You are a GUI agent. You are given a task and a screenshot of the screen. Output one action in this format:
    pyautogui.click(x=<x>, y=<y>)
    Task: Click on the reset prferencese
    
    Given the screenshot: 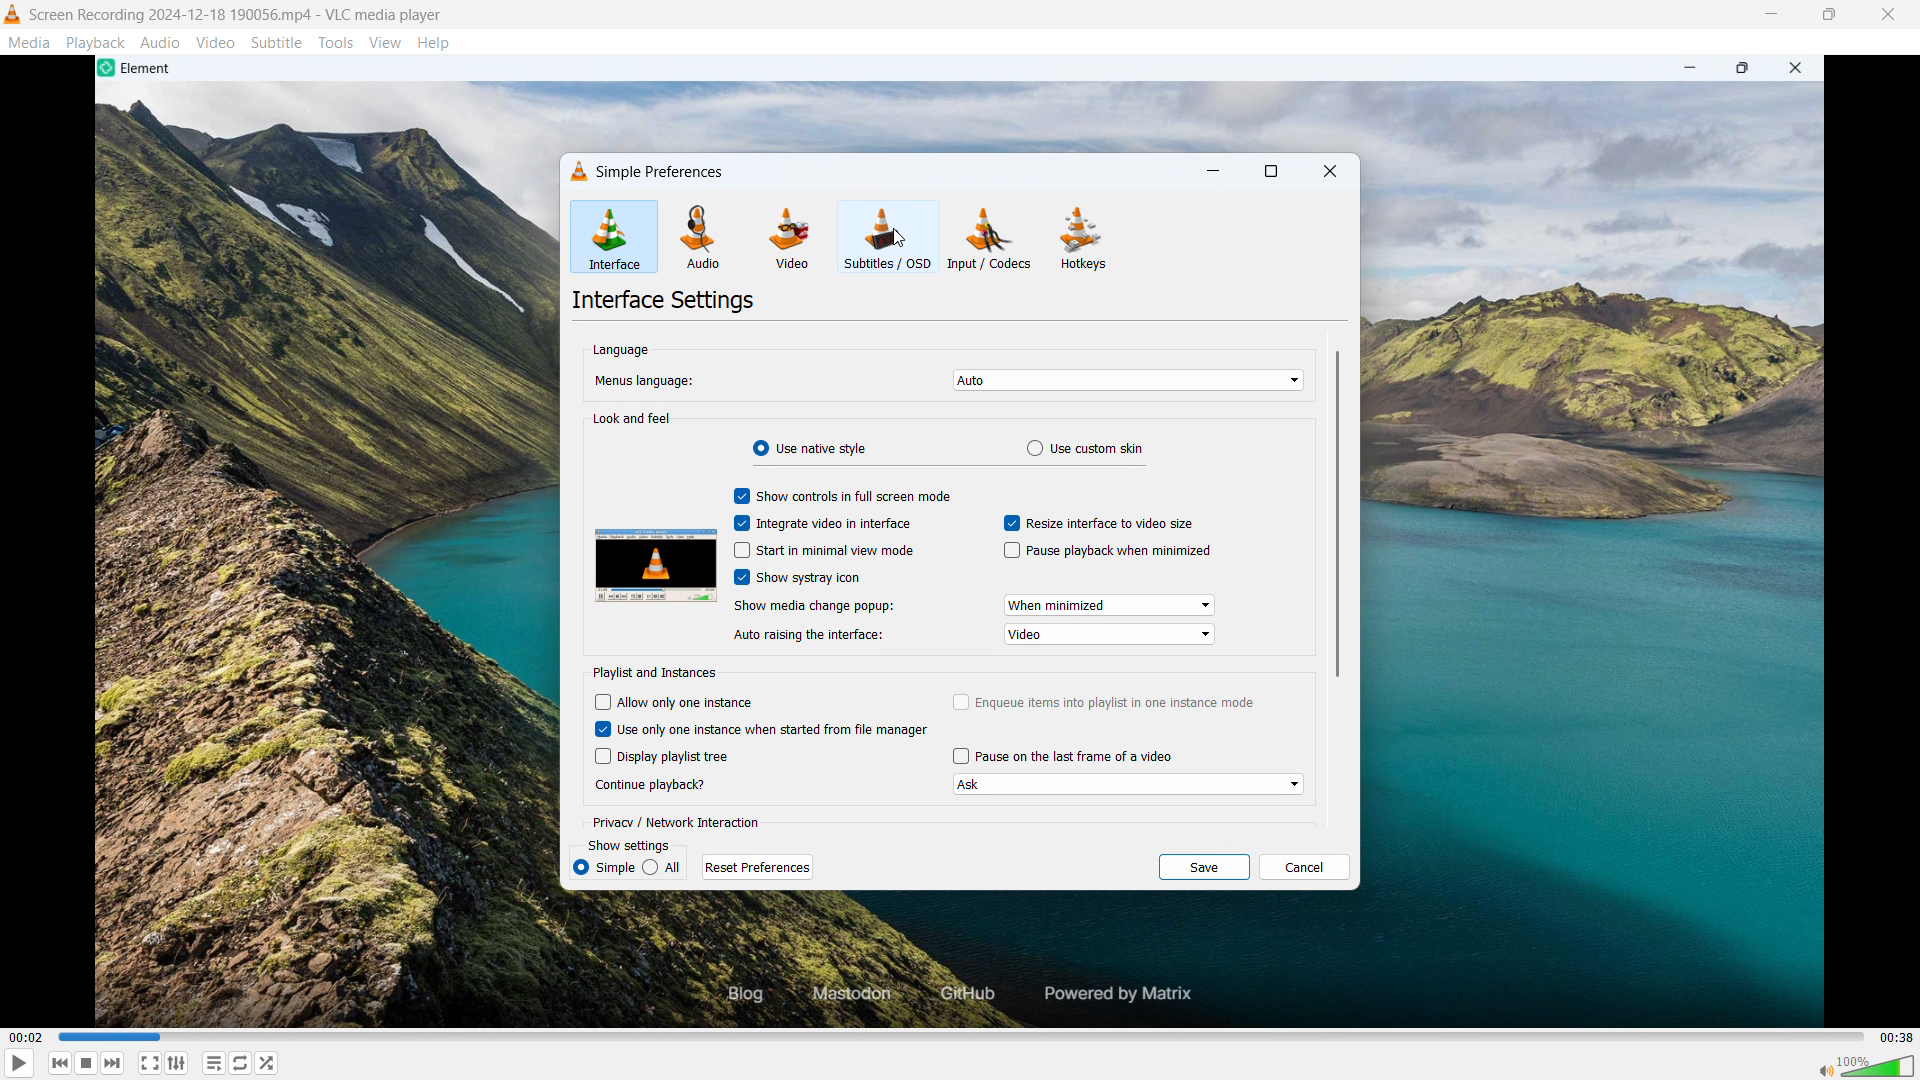 What is the action you would take?
    pyautogui.click(x=758, y=867)
    